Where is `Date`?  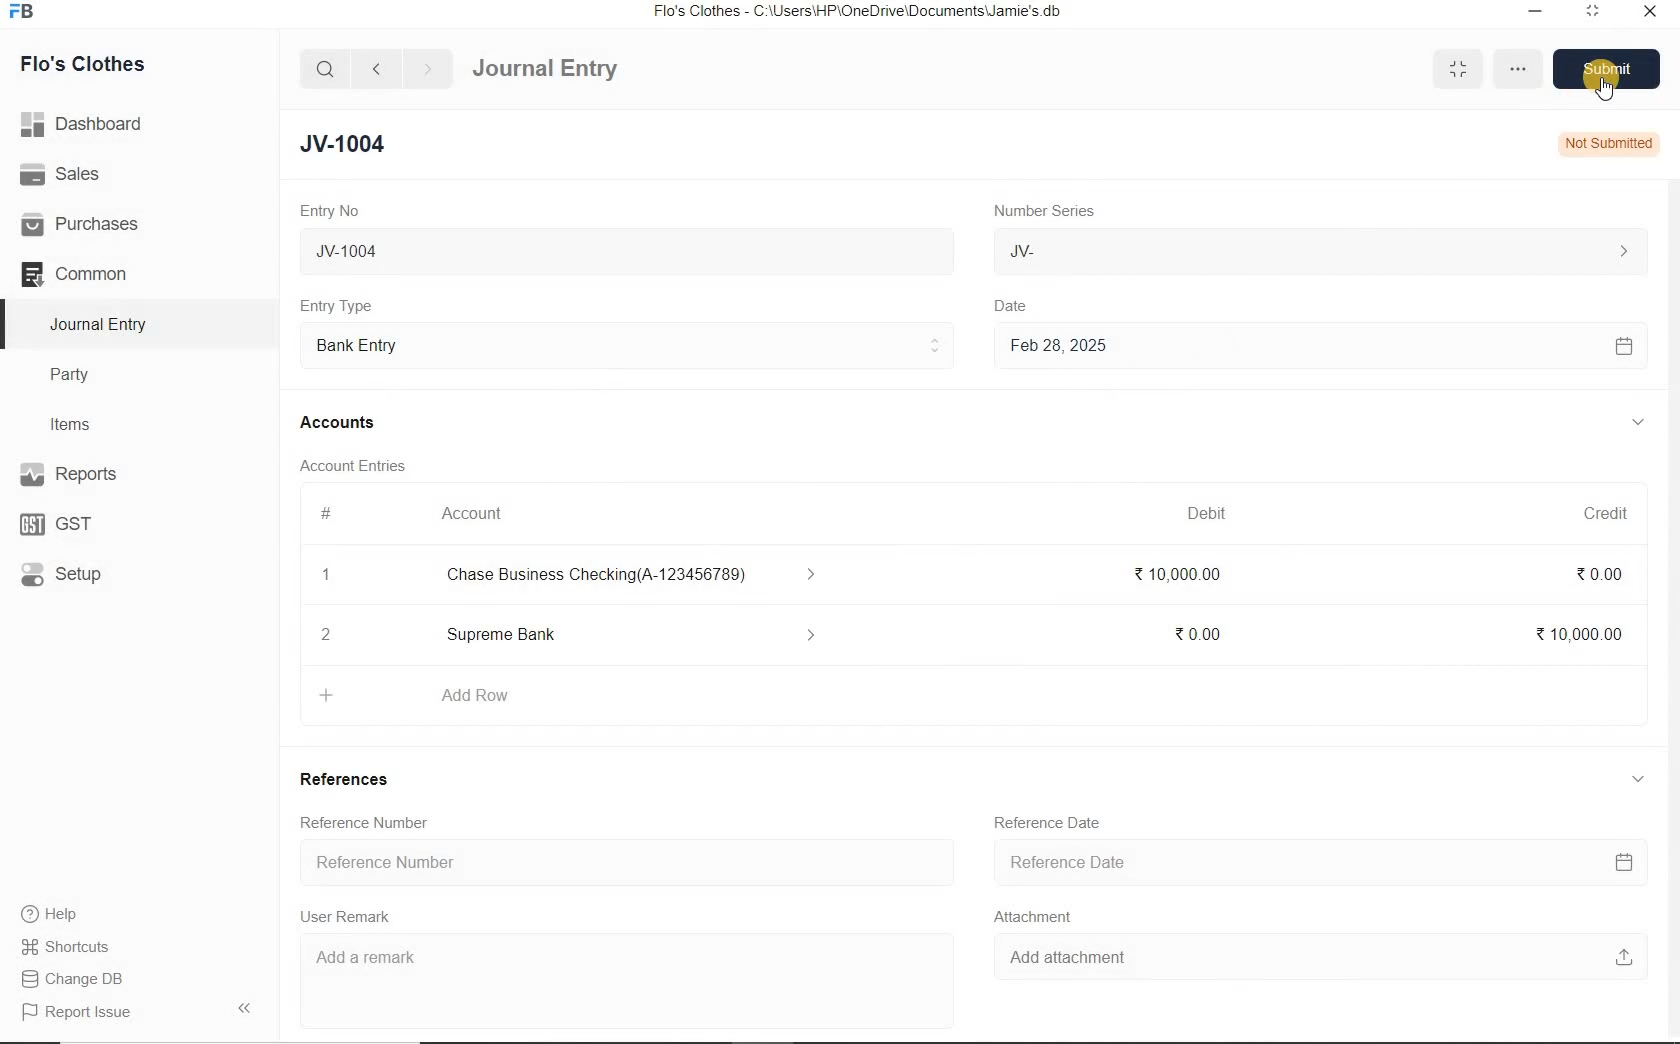 Date is located at coordinates (1025, 301).